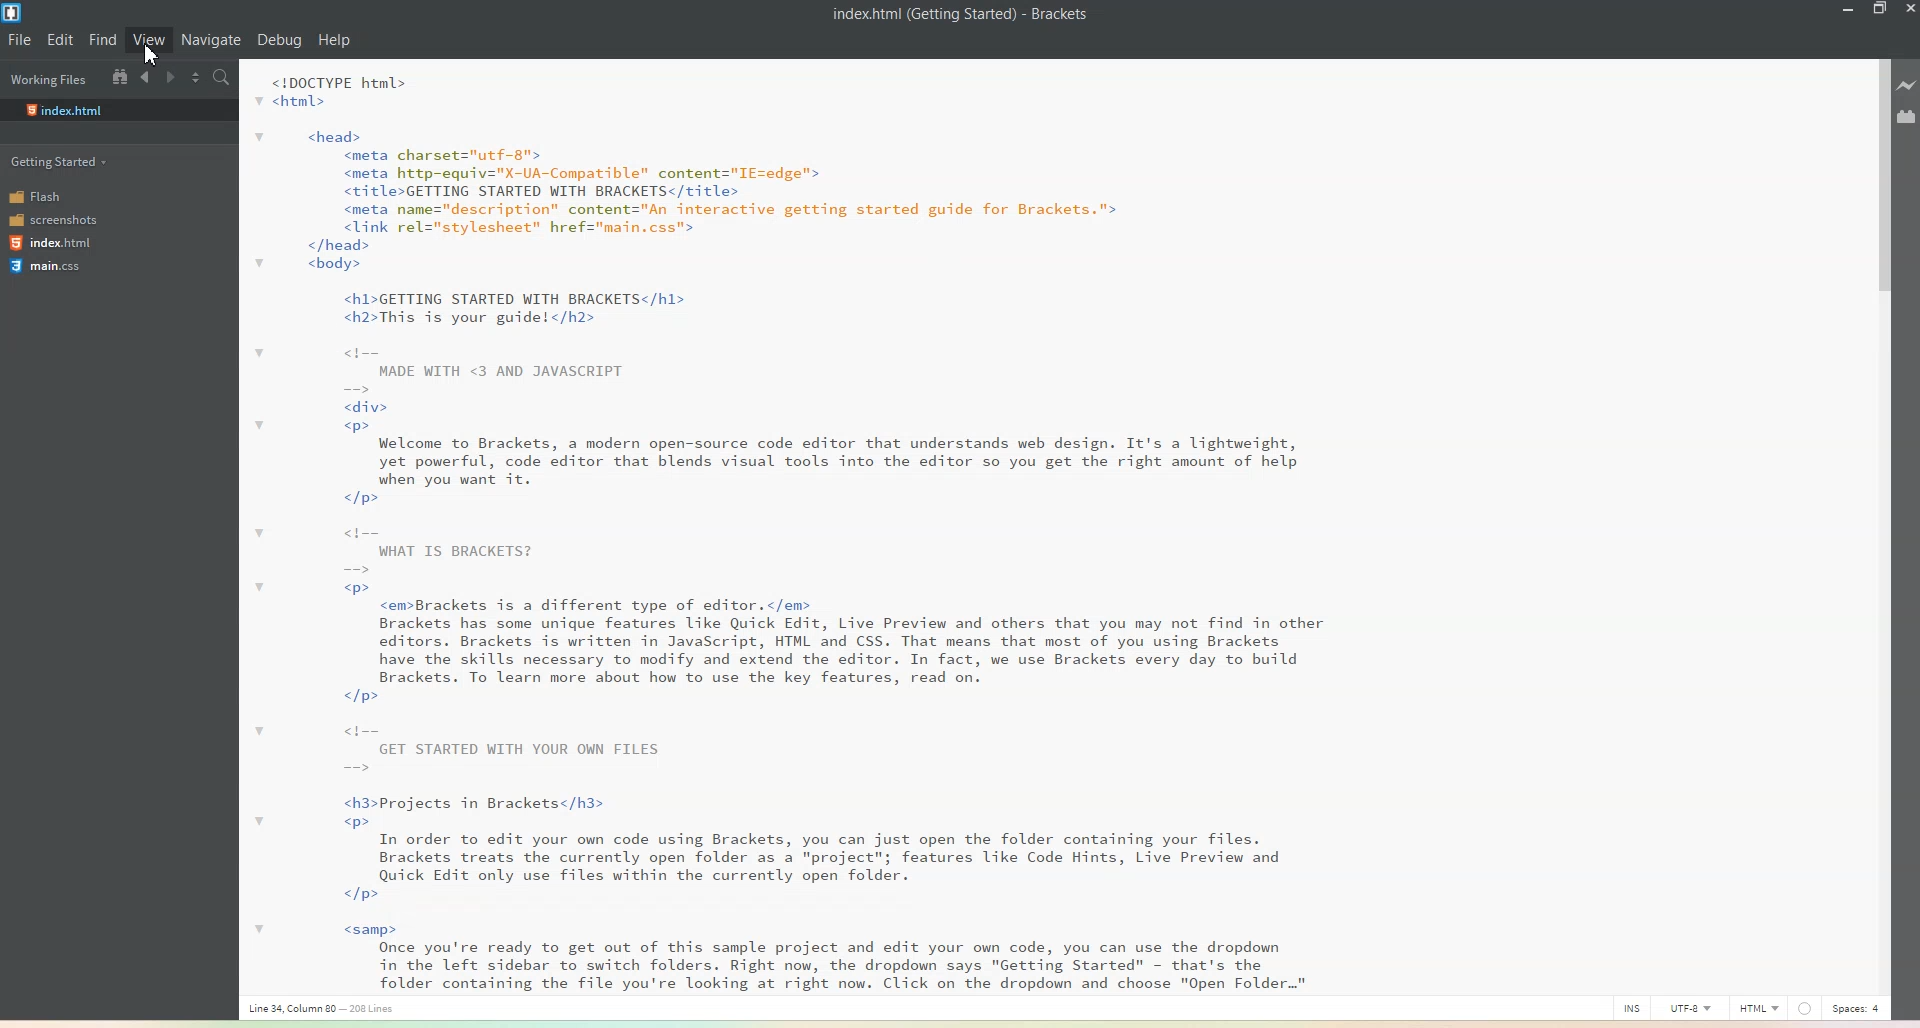  I want to click on main.css, so click(46, 267).